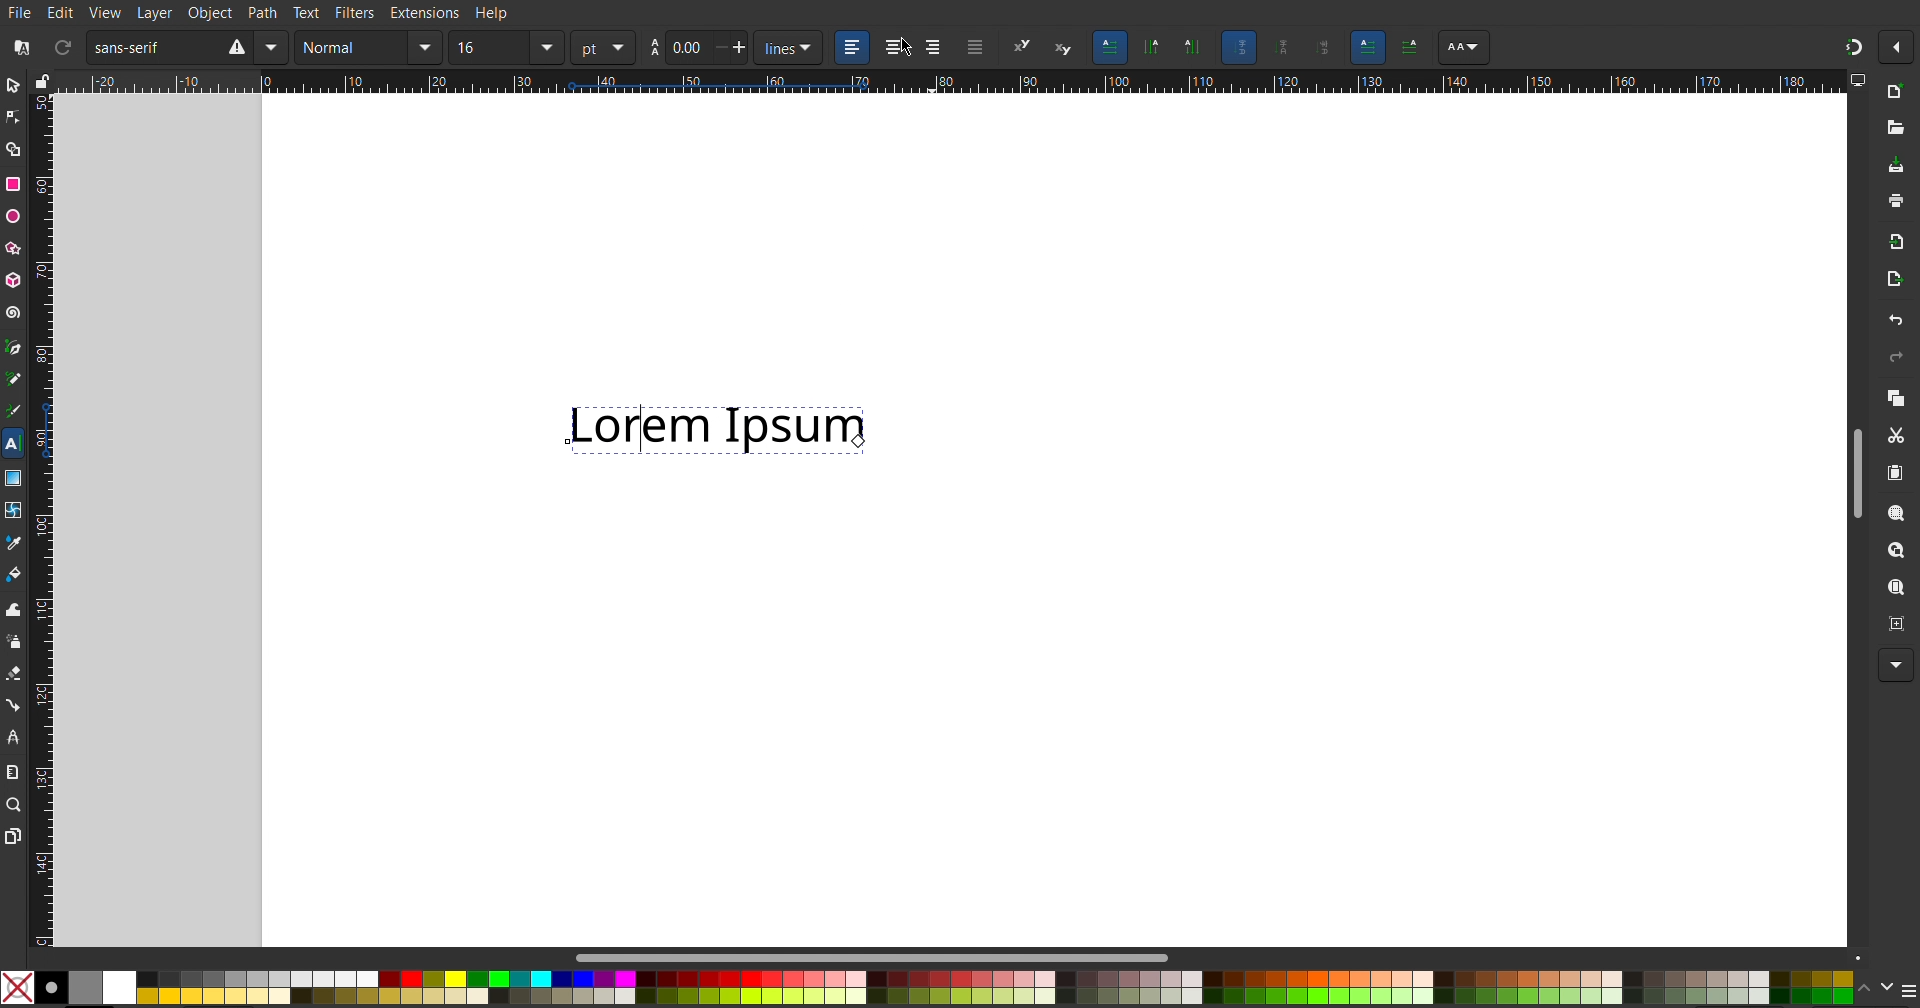 This screenshot has width=1920, height=1008. What do you see at coordinates (1242, 47) in the screenshot?
I see `Auto glyph orientation` at bounding box center [1242, 47].